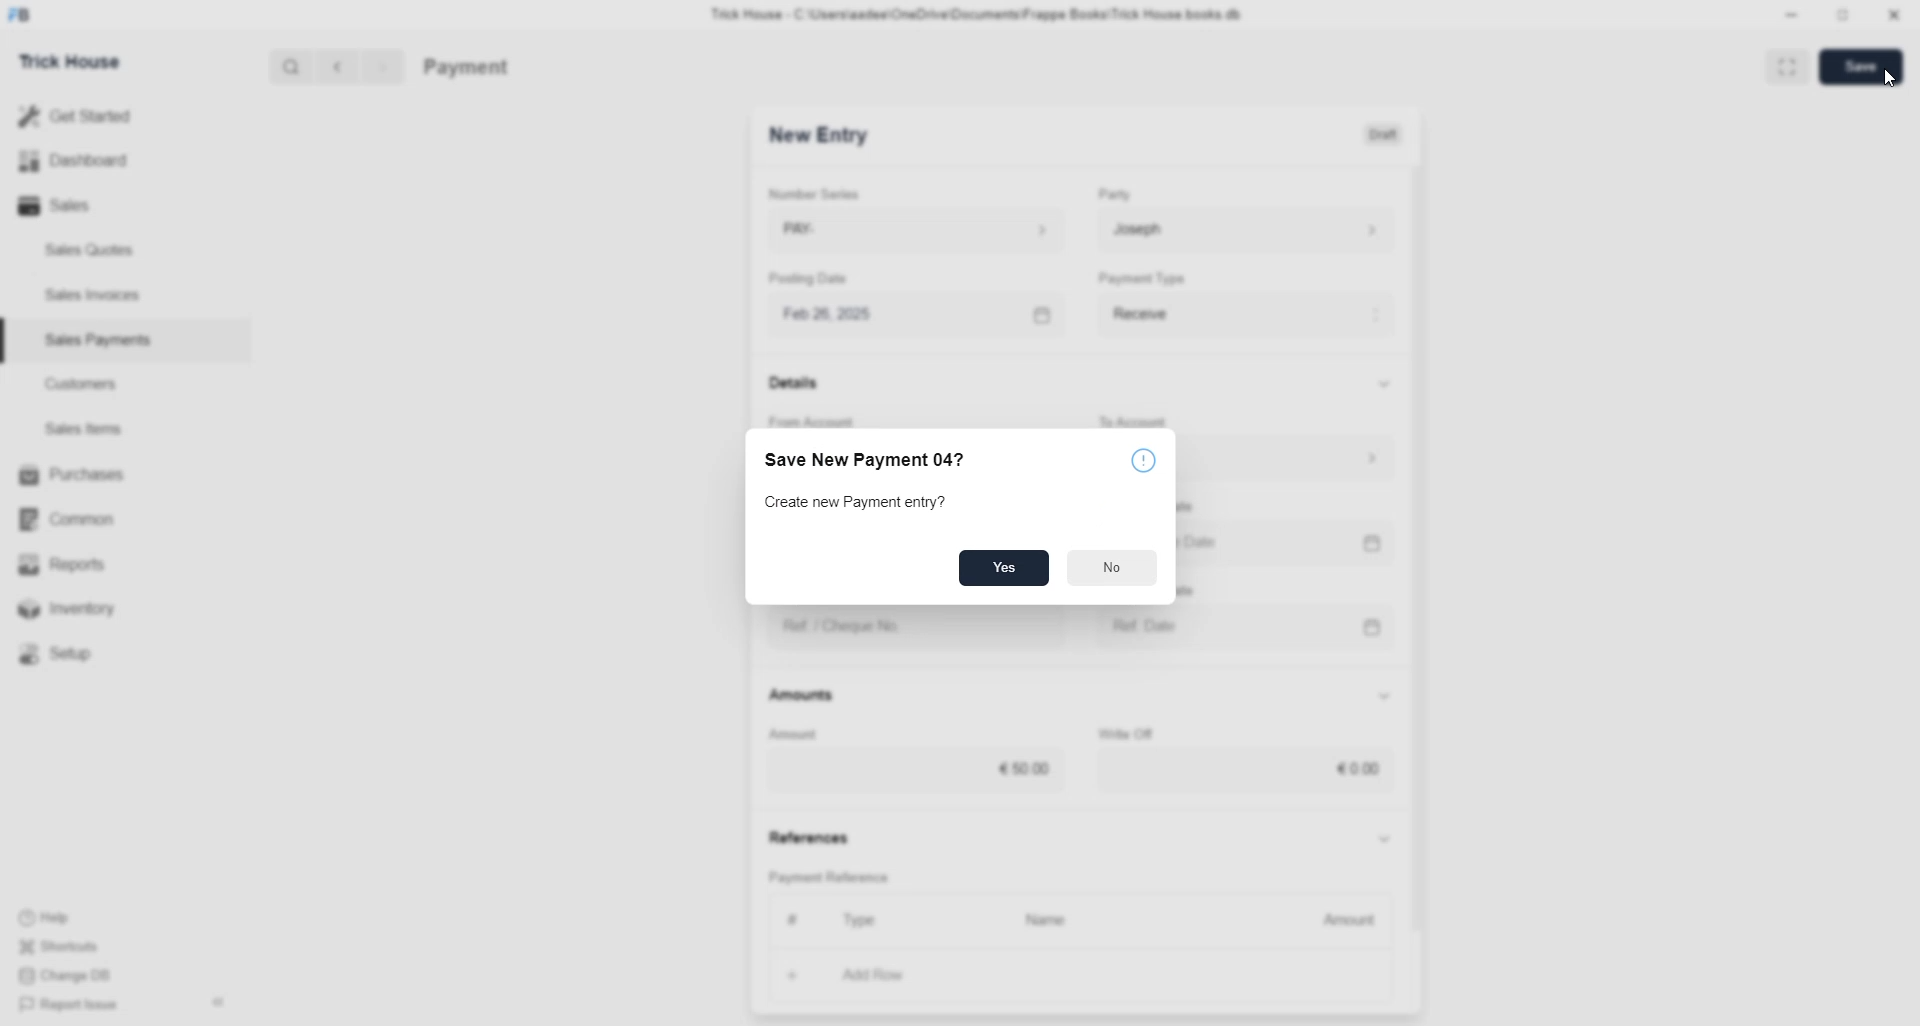 Image resolution: width=1920 pixels, height=1026 pixels. Describe the element at coordinates (85, 429) in the screenshot. I see `Sales Items` at that location.